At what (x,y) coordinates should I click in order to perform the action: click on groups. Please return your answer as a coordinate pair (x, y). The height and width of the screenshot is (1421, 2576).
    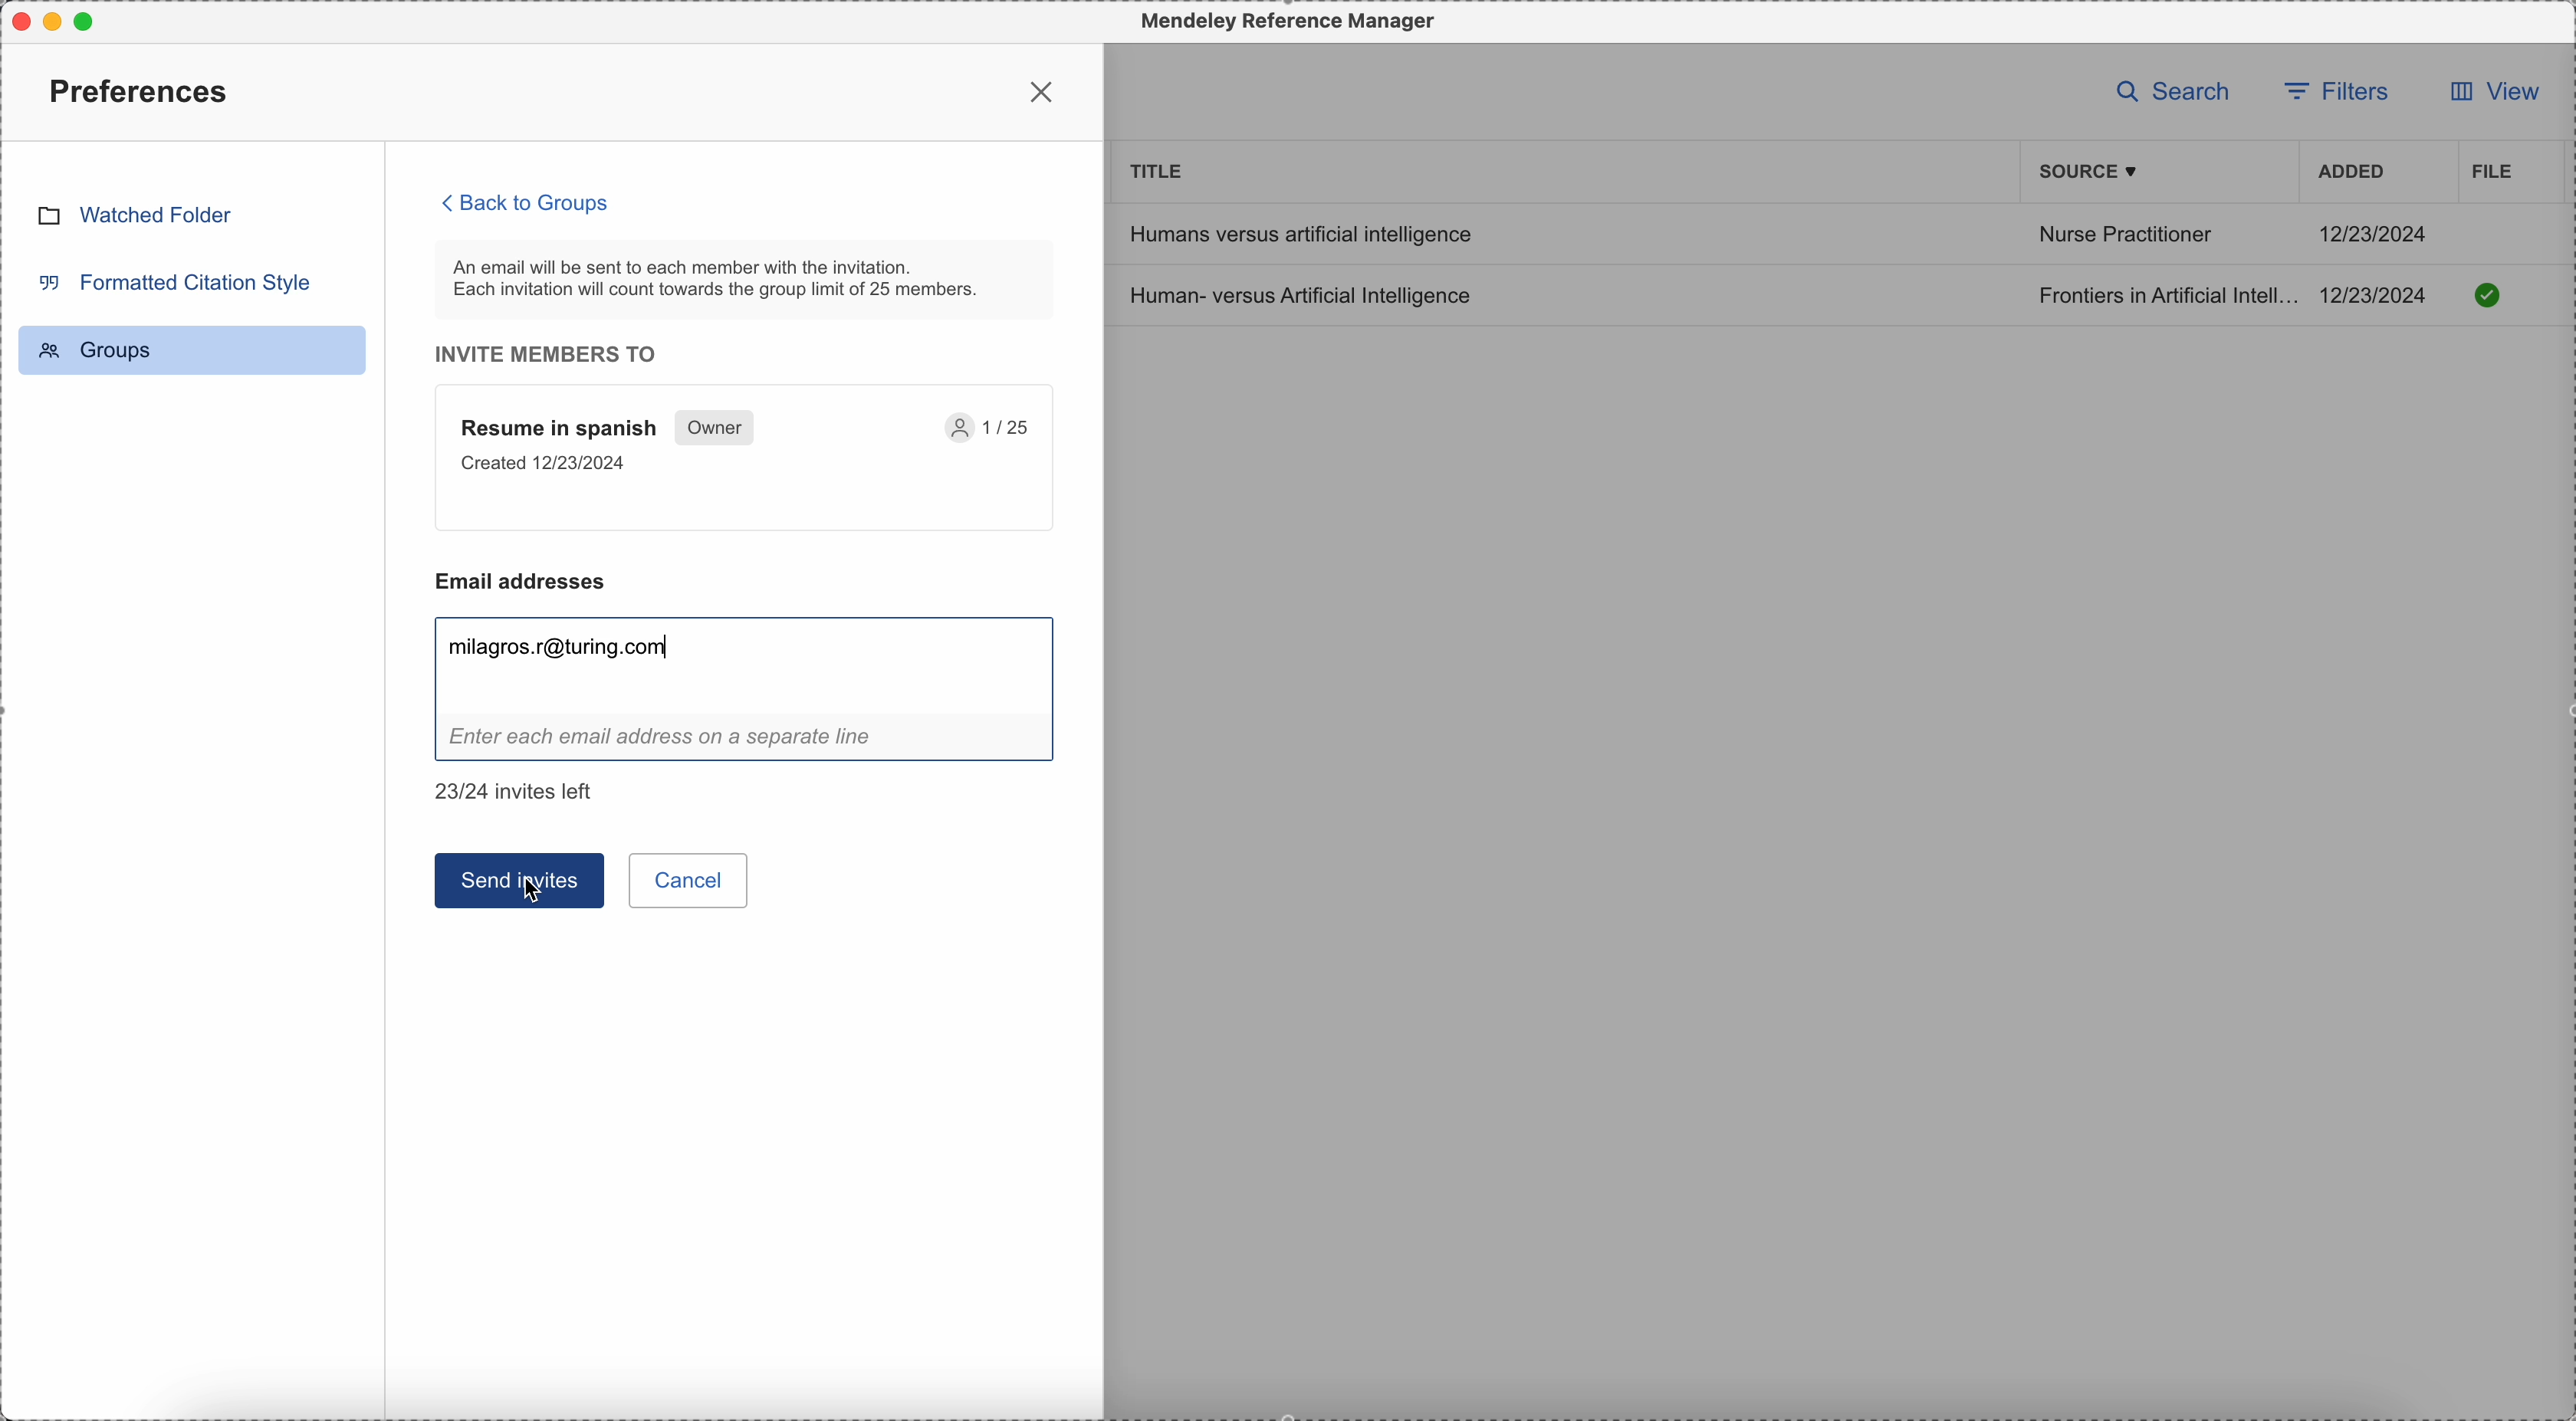
    Looking at the image, I should click on (192, 350).